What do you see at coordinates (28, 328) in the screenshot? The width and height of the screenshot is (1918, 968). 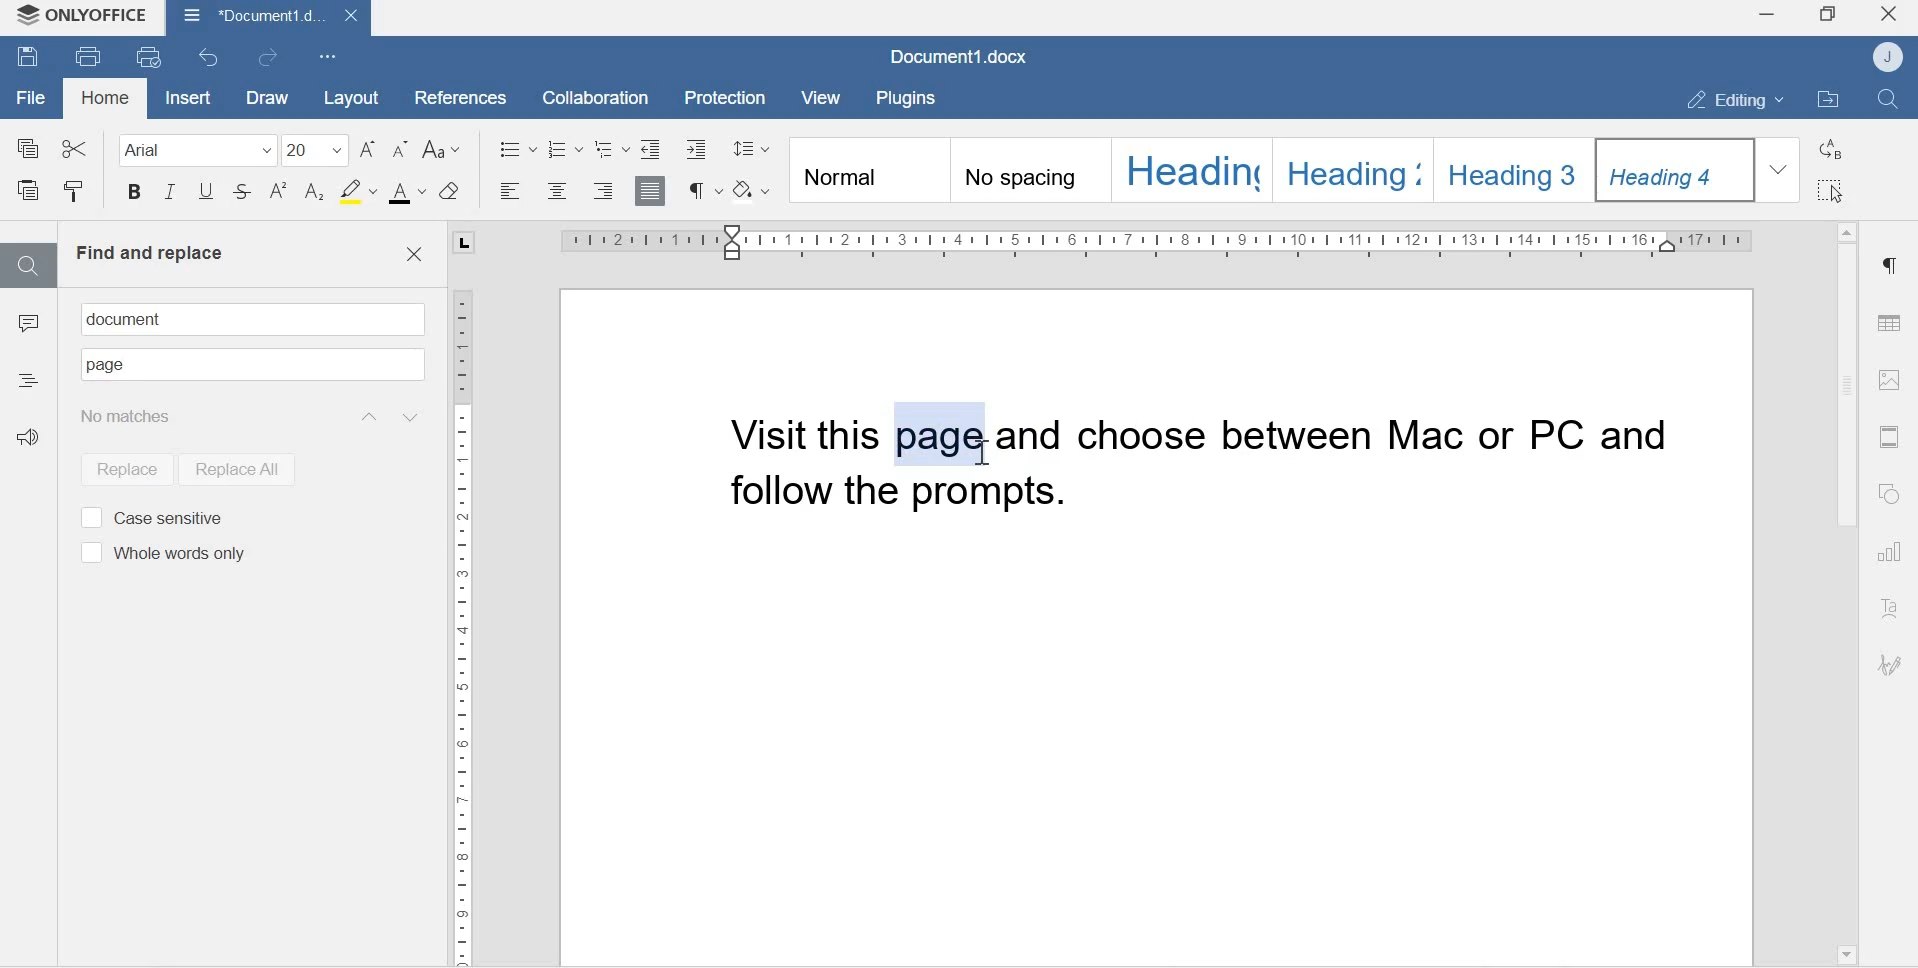 I see `Comments` at bounding box center [28, 328].